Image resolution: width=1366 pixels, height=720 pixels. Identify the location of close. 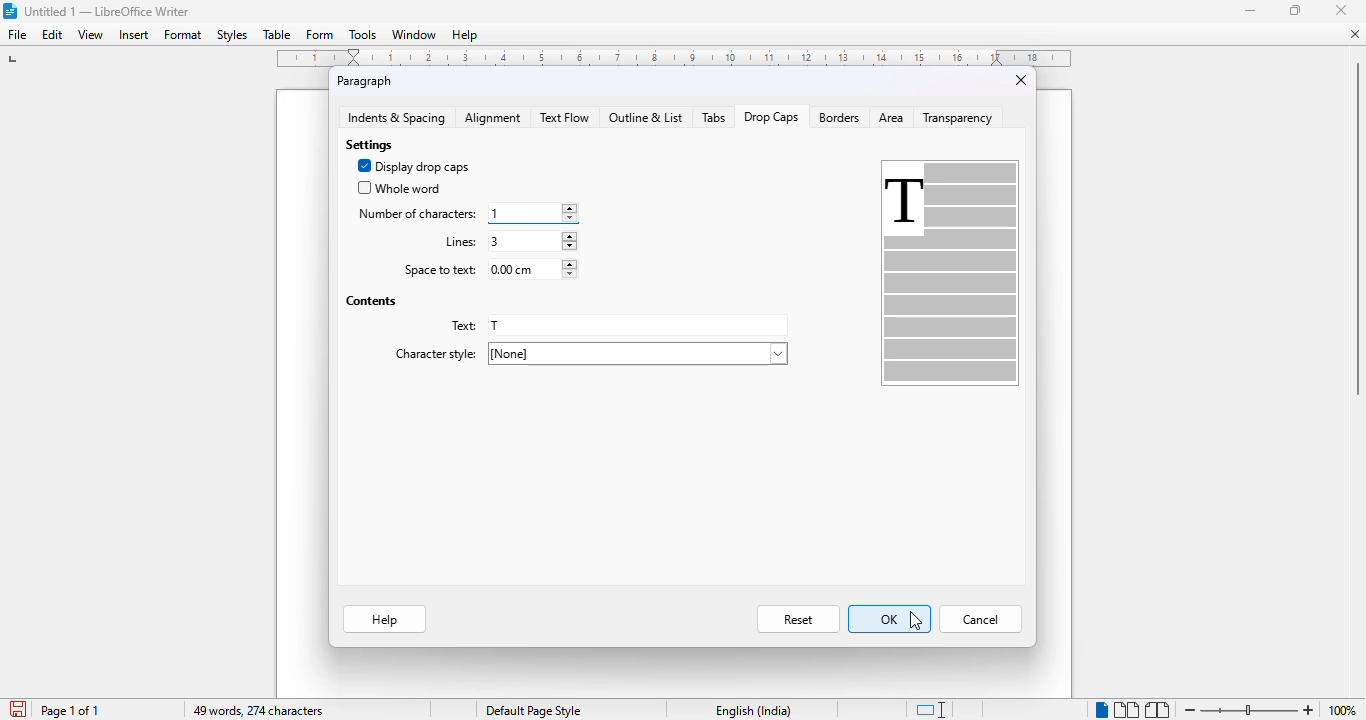
(1019, 82).